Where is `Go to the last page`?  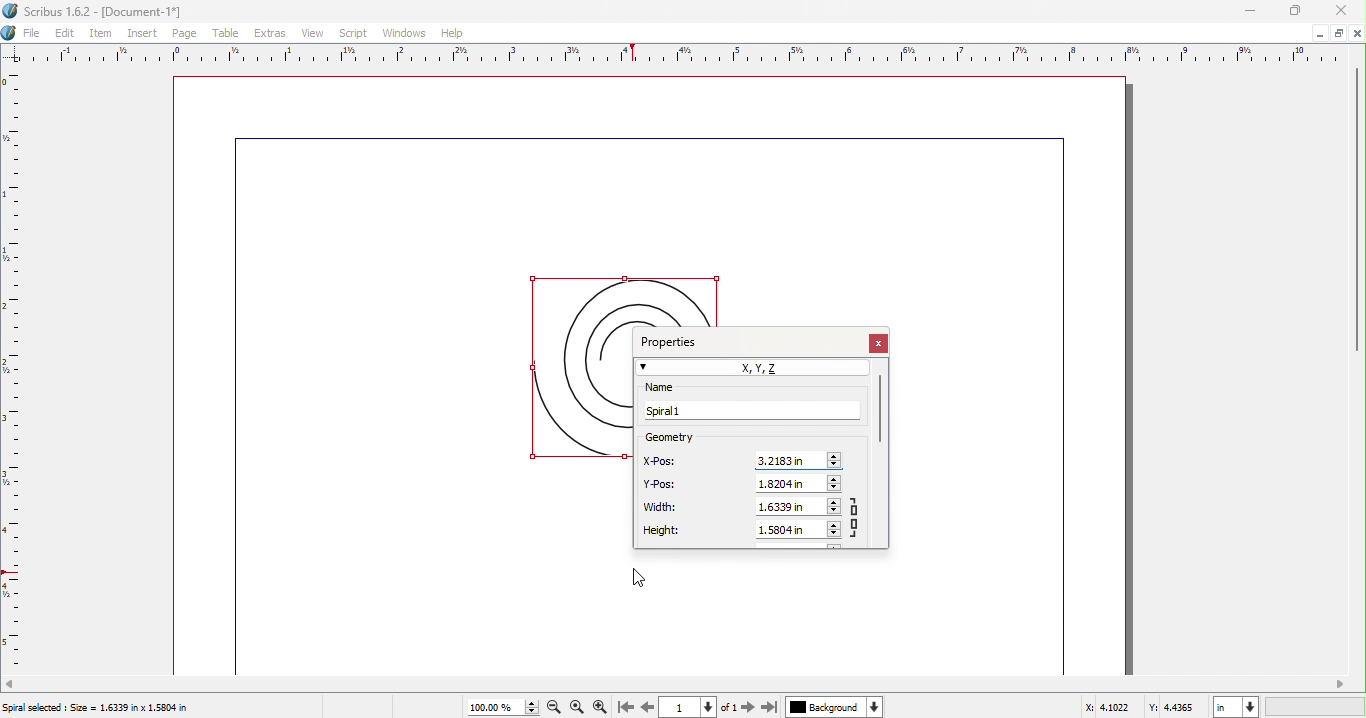
Go to the last page is located at coordinates (623, 708).